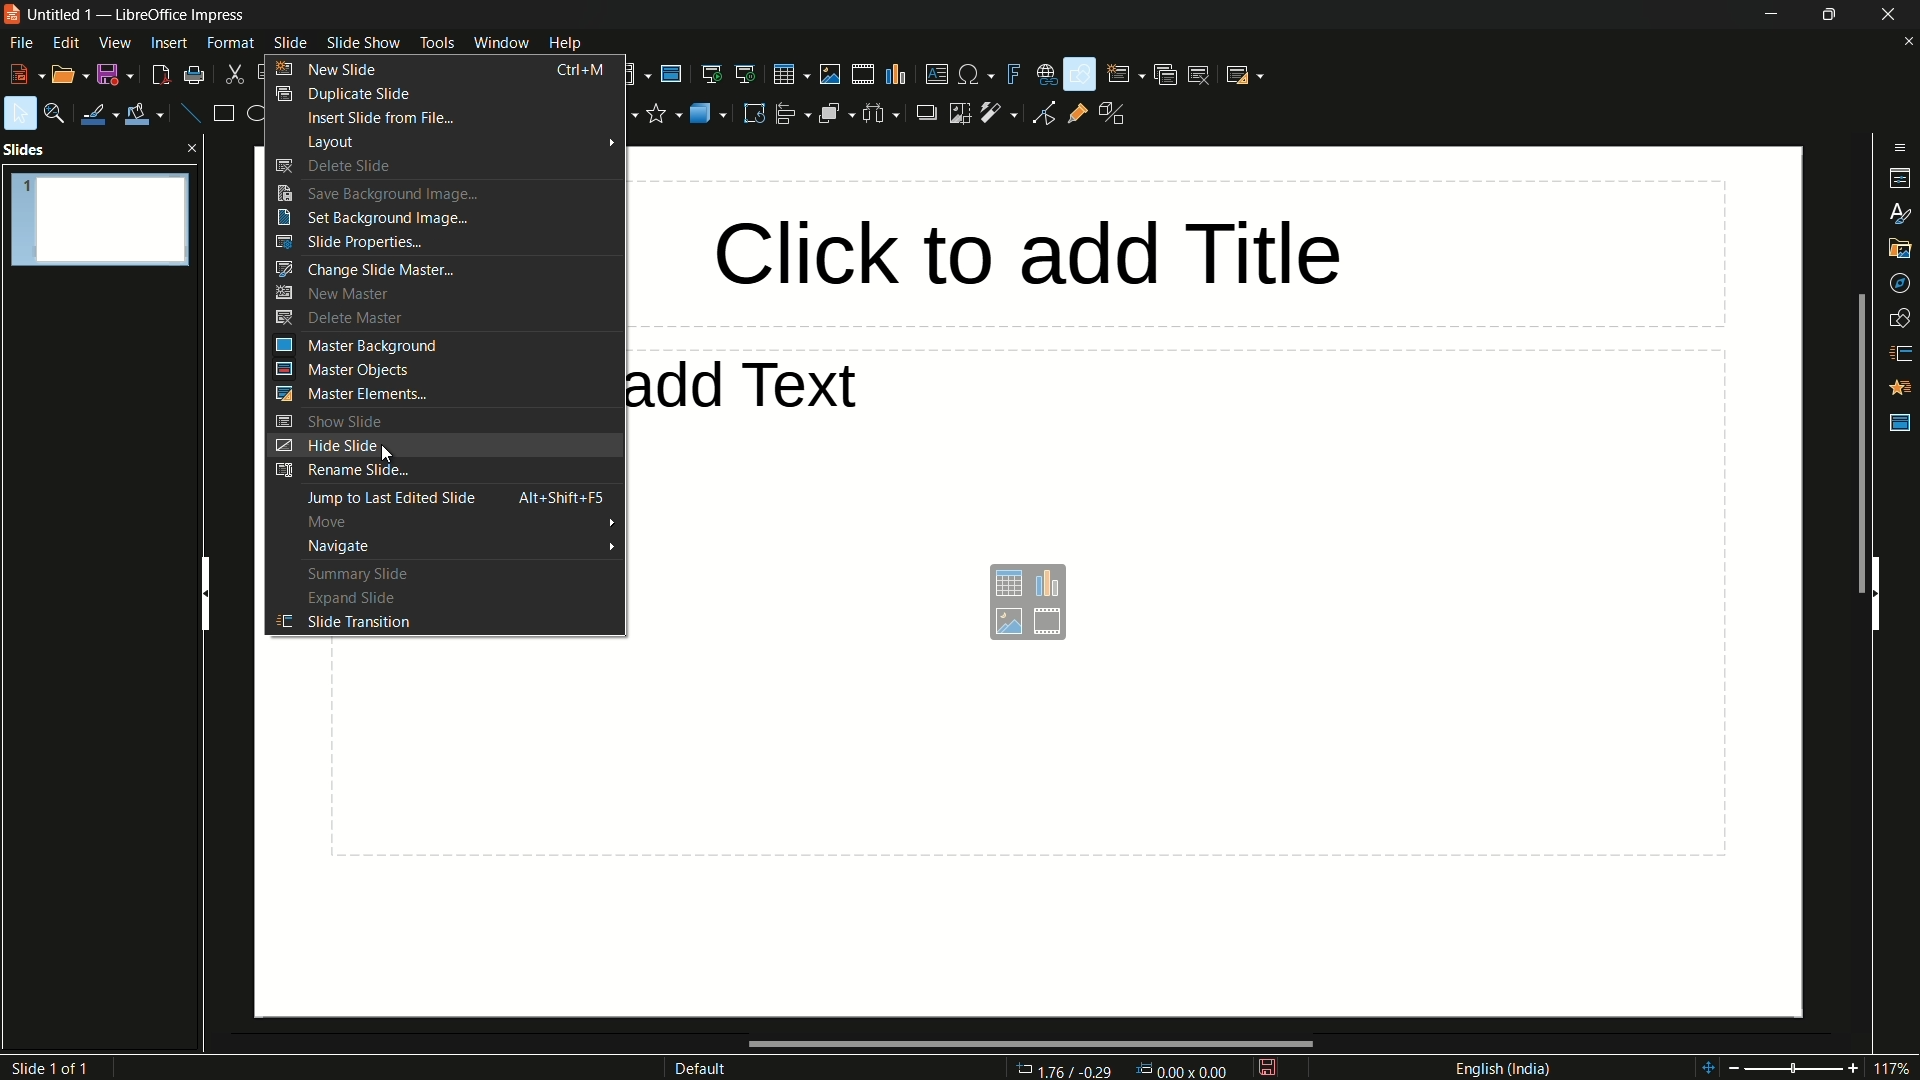  I want to click on delete slide, so click(1198, 73).